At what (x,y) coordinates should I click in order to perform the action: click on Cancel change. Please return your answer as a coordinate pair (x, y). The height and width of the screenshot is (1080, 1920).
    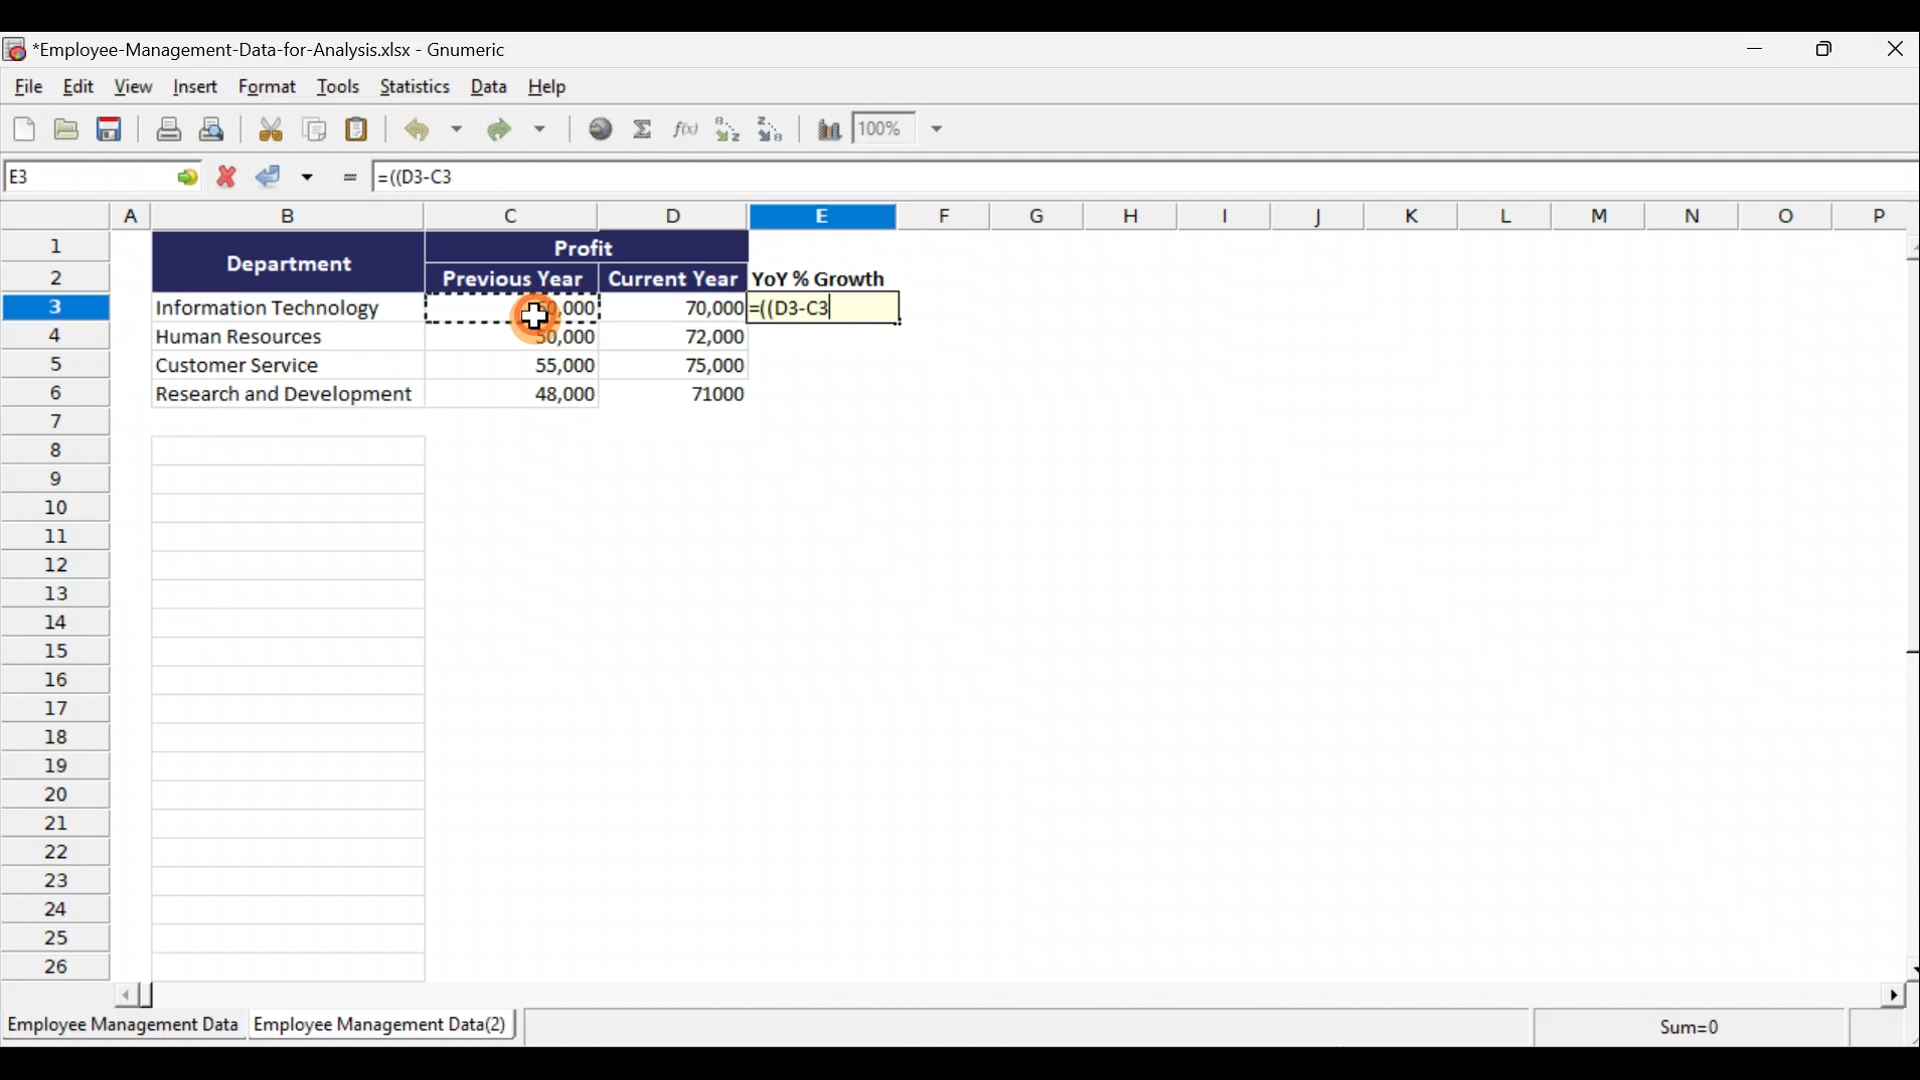
    Looking at the image, I should click on (229, 177).